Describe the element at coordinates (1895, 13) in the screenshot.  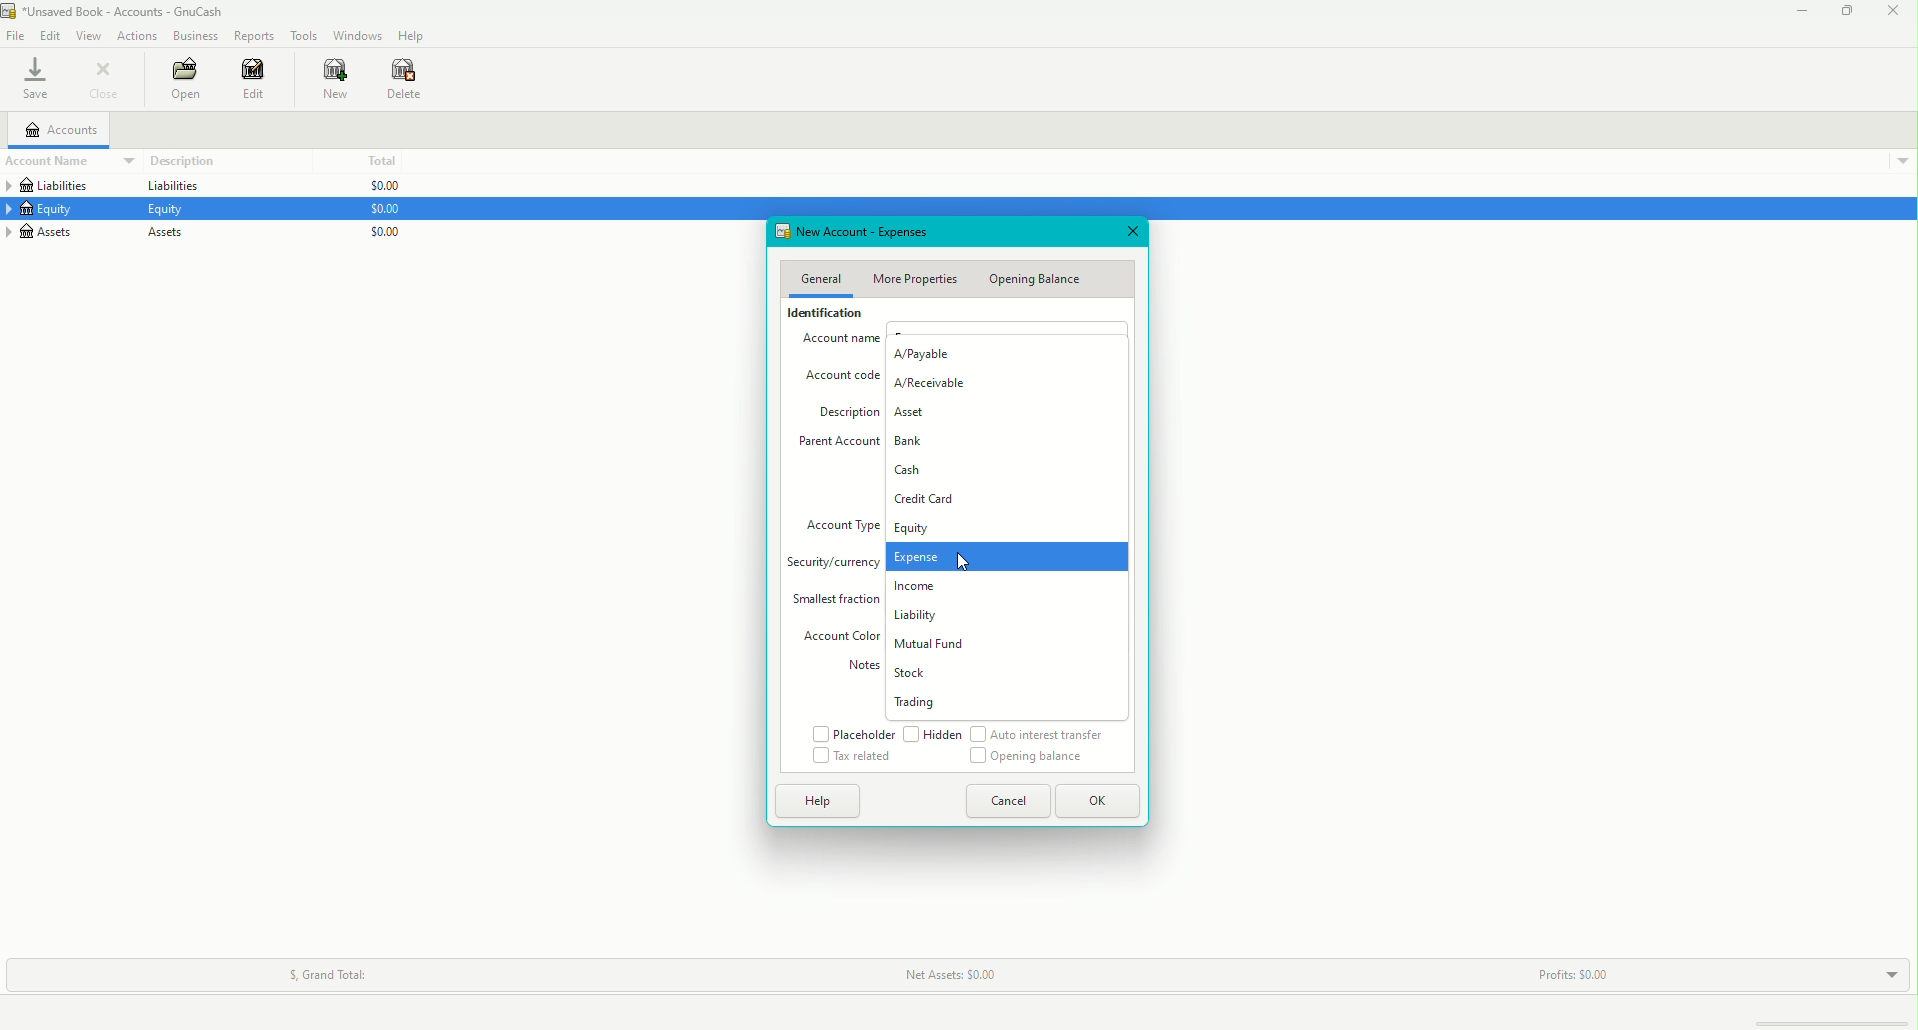
I see `Close` at that location.